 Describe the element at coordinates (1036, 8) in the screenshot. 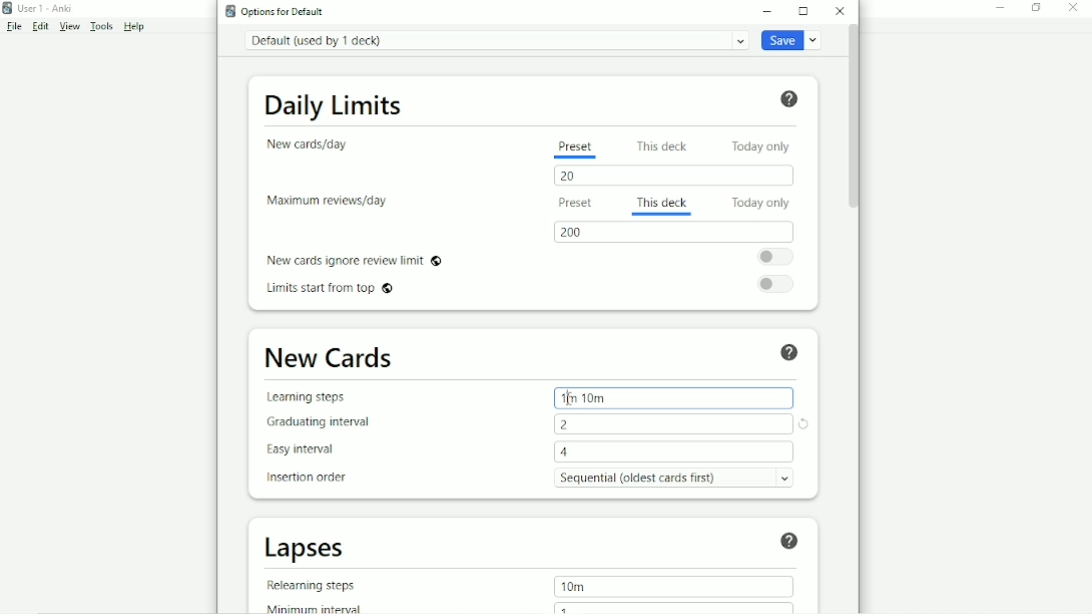

I see `Restore down` at that location.